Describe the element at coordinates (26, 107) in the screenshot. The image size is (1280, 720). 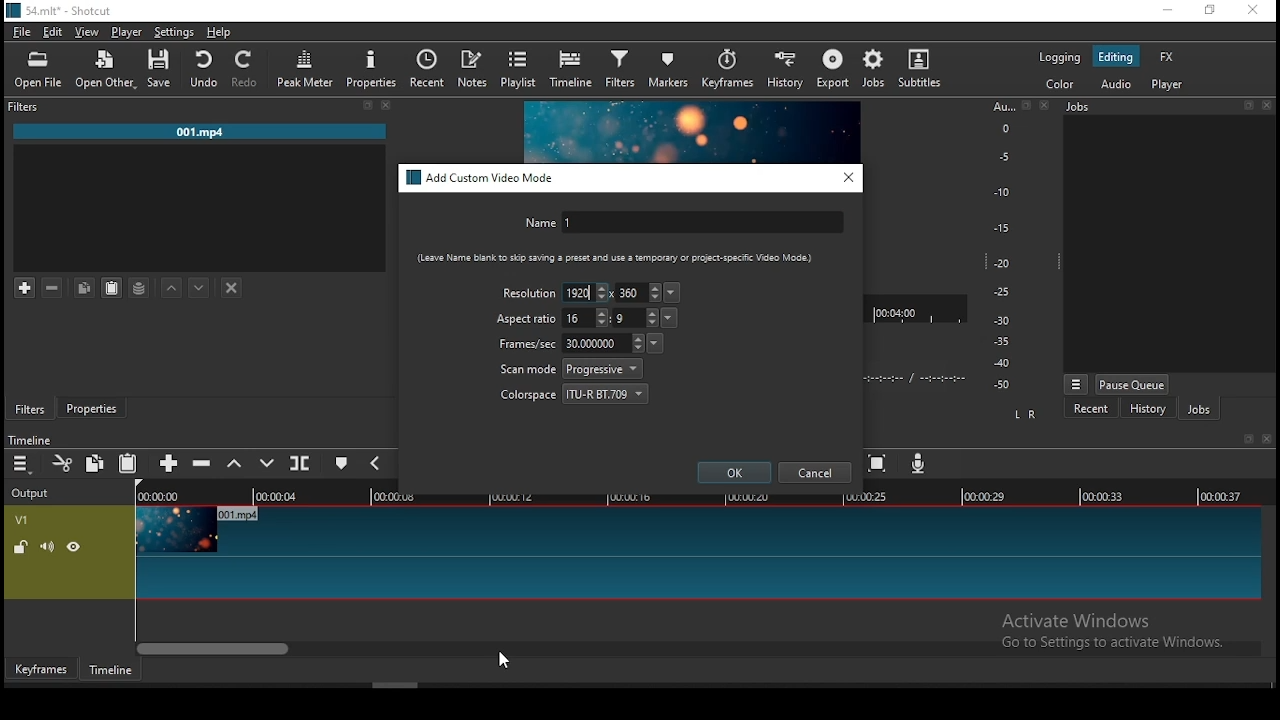
I see `Filter` at that location.